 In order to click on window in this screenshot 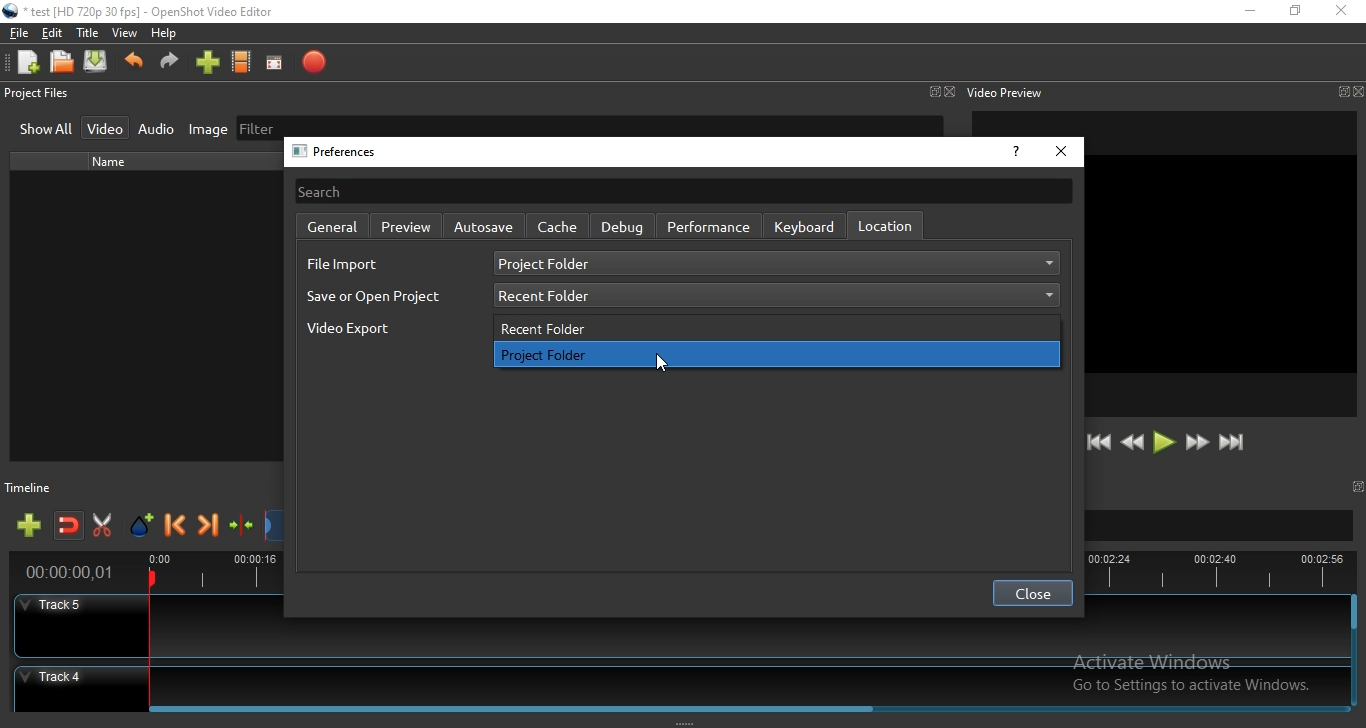, I will do `click(1341, 92)`.